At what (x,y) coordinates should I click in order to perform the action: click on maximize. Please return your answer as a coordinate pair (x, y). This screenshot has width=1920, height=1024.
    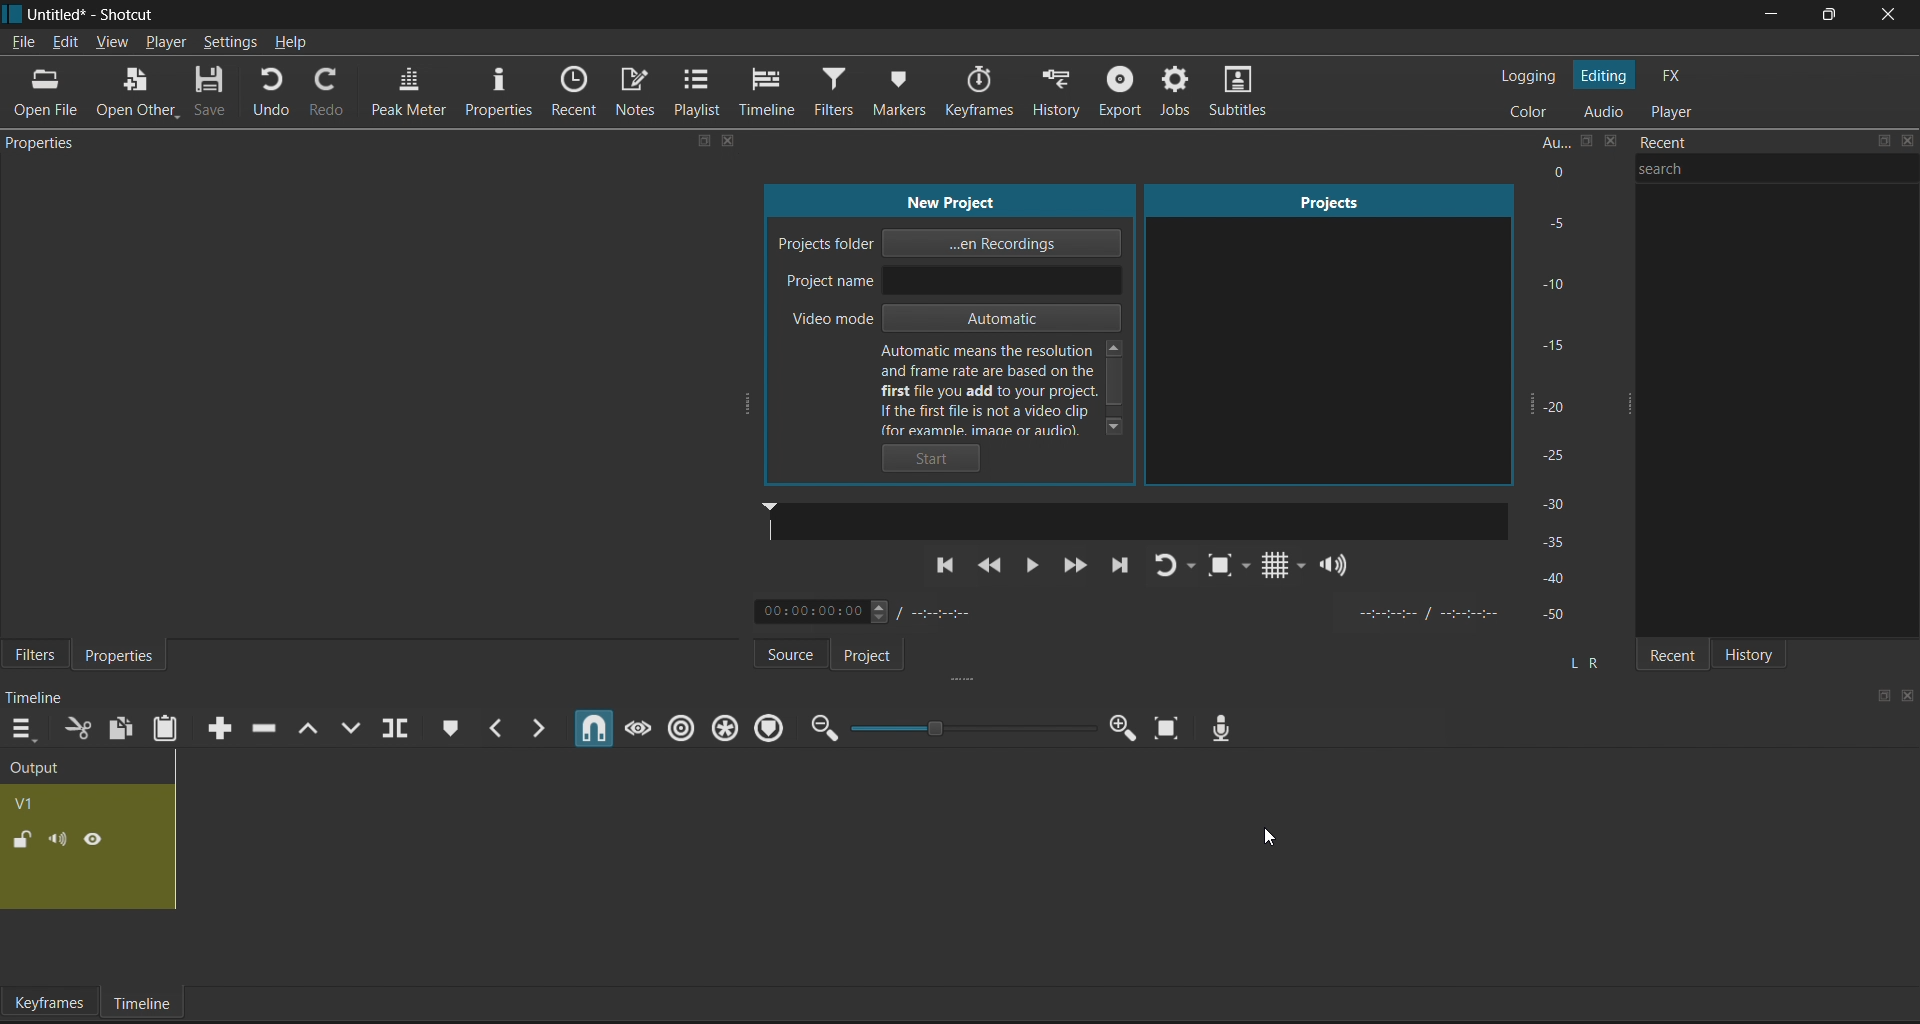
    Looking at the image, I should click on (1885, 143).